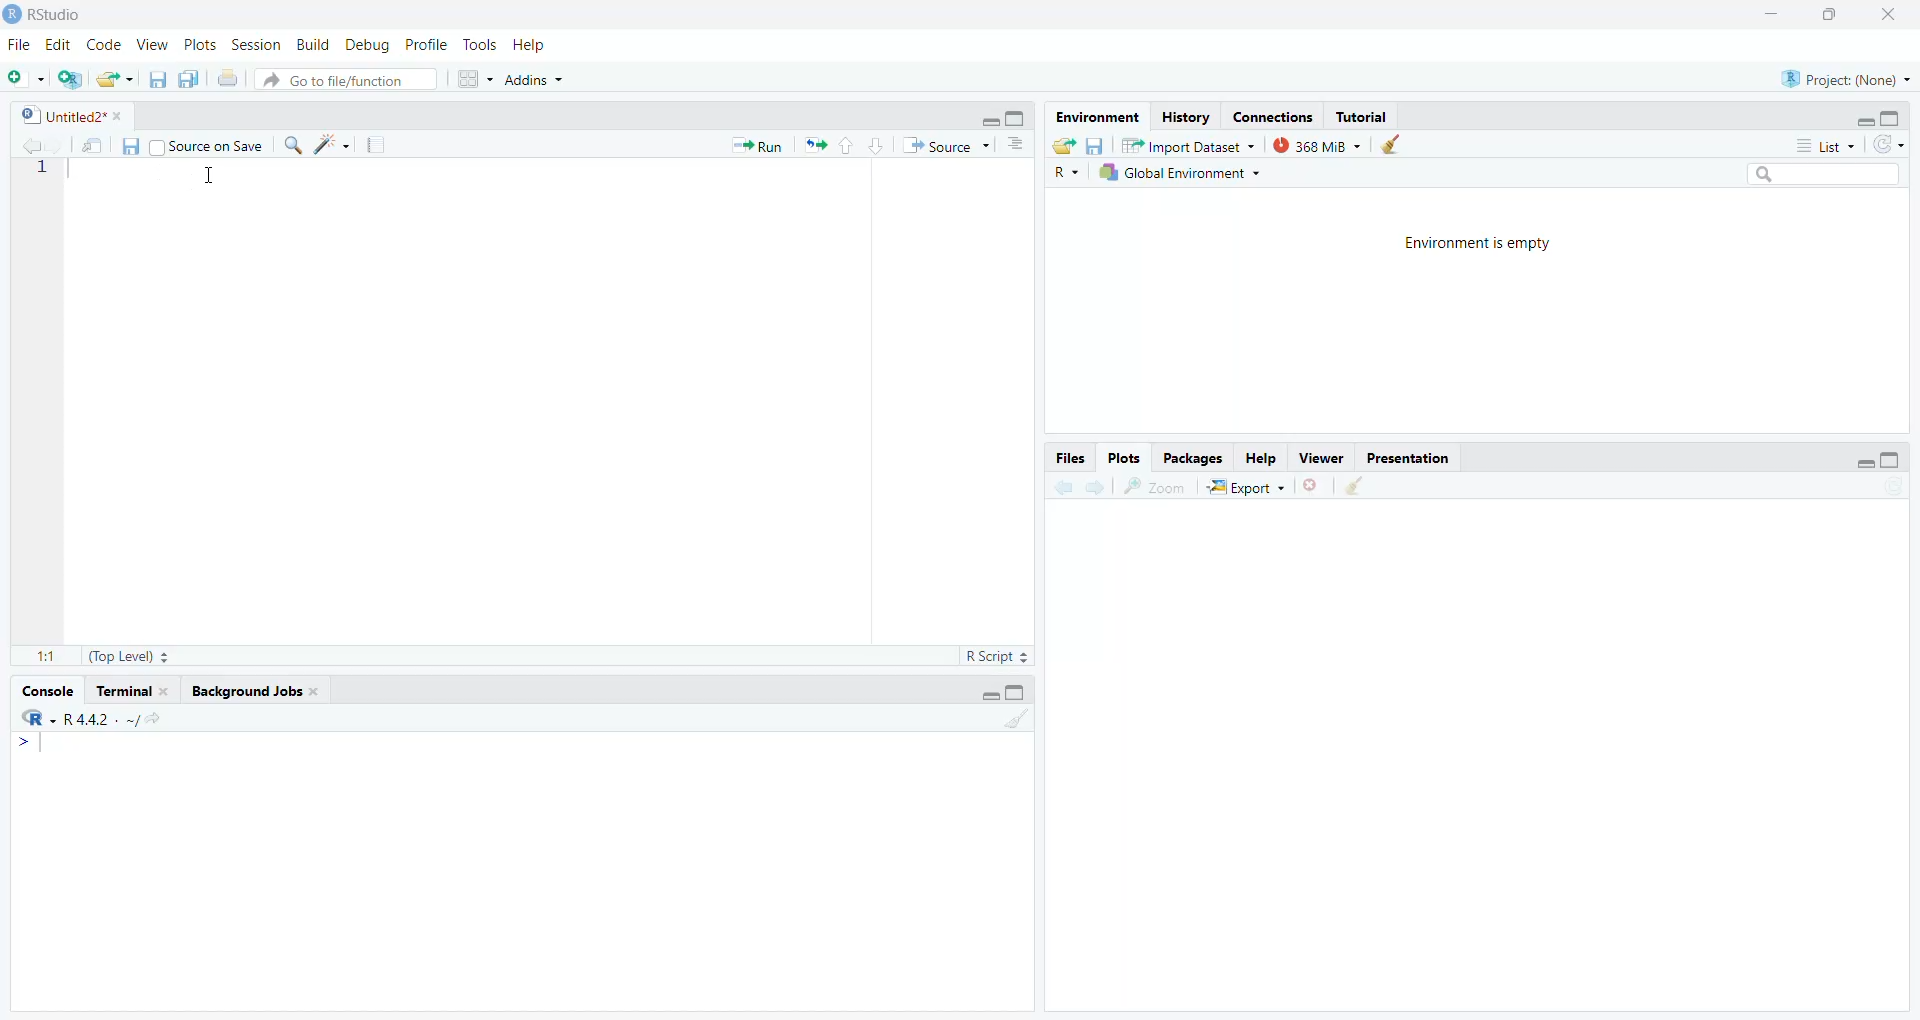  What do you see at coordinates (1318, 459) in the screenshot?
I see `Viewer` at bounding box center [1318, 459].